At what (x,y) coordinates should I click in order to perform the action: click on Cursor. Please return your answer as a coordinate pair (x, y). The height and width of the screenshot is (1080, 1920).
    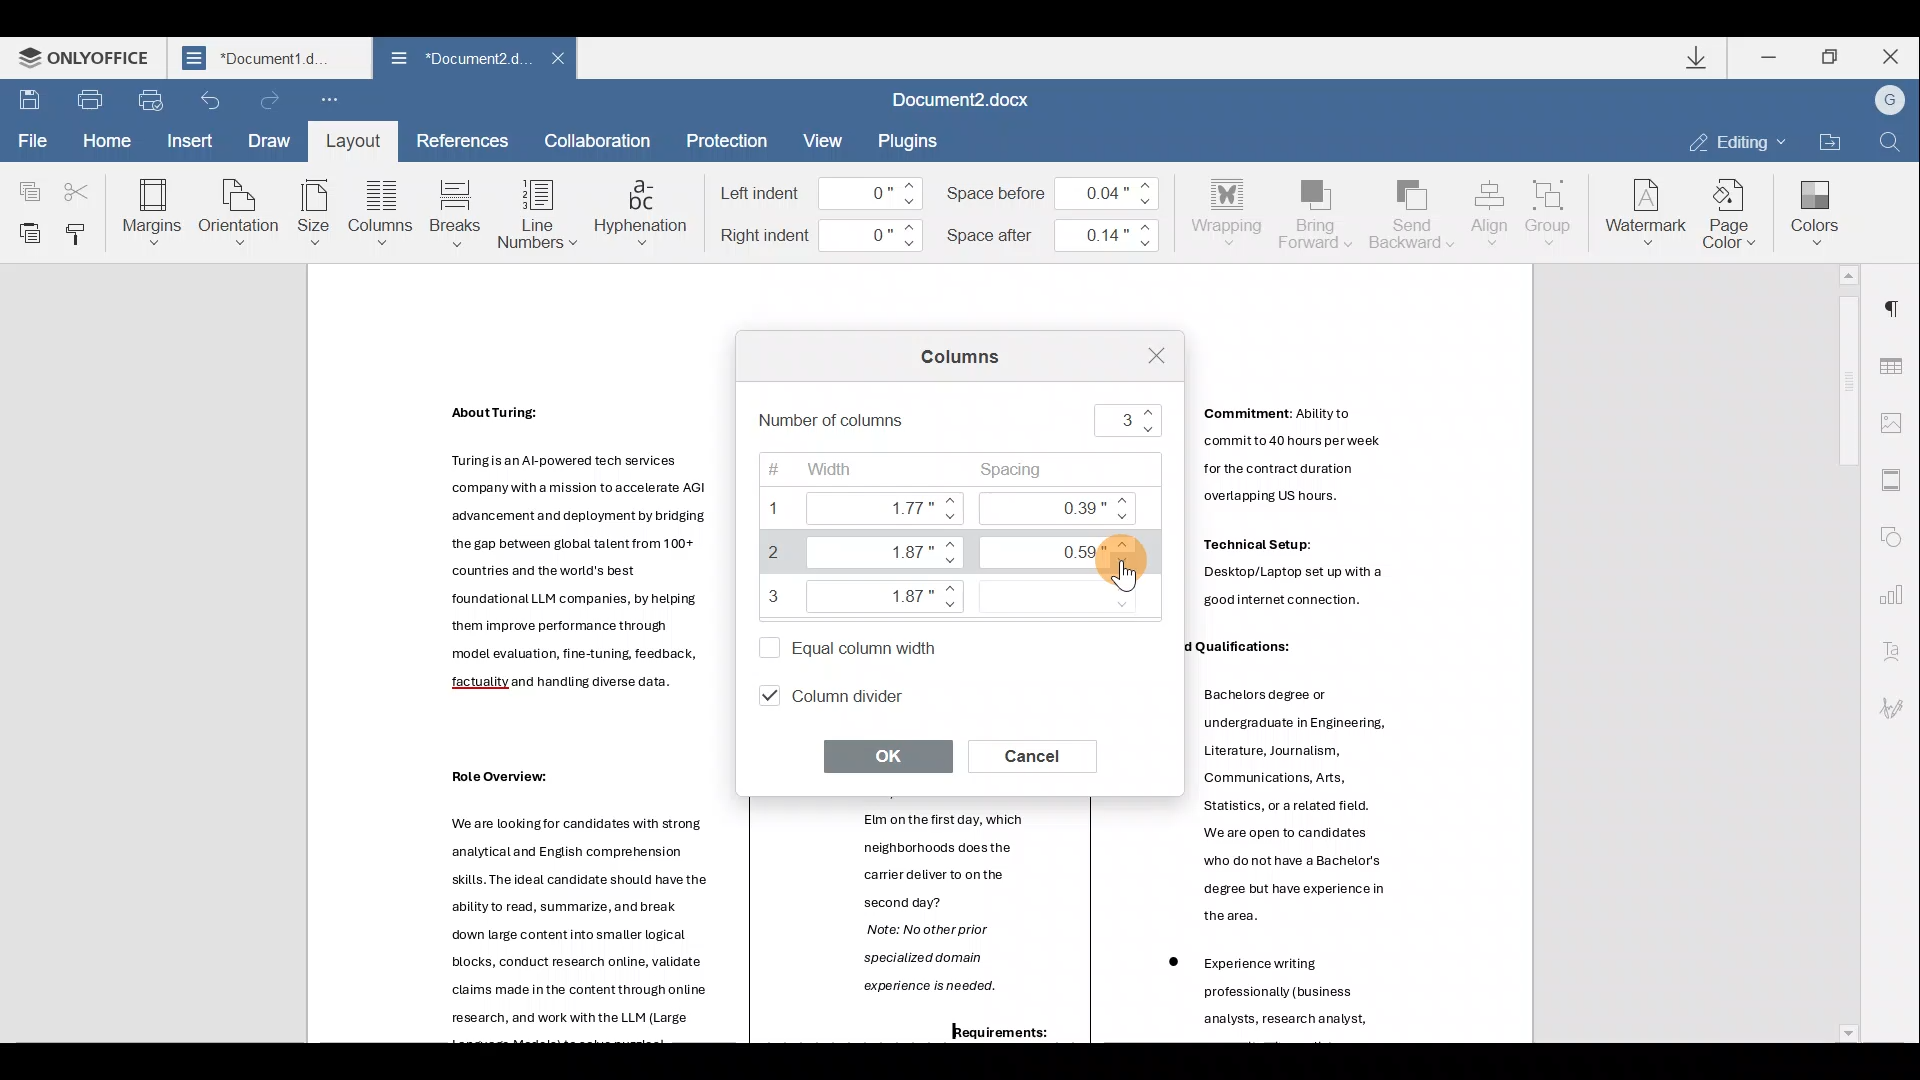
    Looking at the image, I should click on (389, 258).